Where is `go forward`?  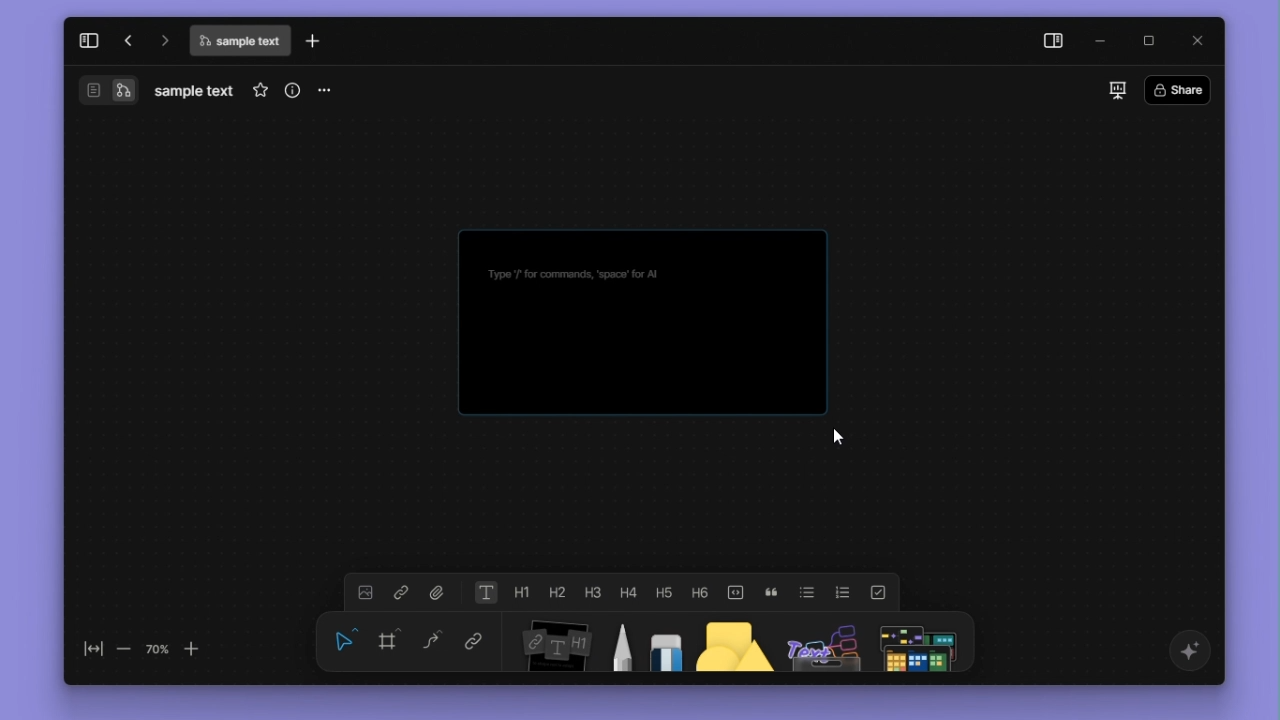 go forward is located at coordinates (162, 39).